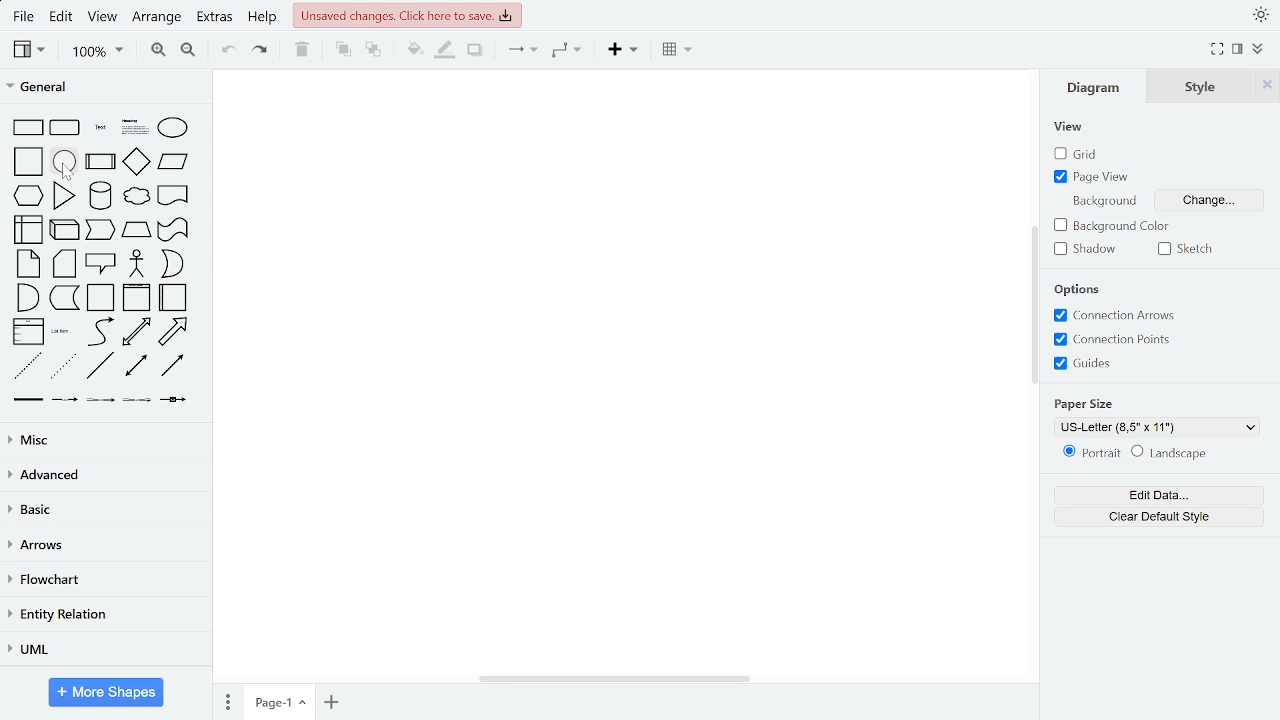  I want to click on Delete, so click(302, 51).